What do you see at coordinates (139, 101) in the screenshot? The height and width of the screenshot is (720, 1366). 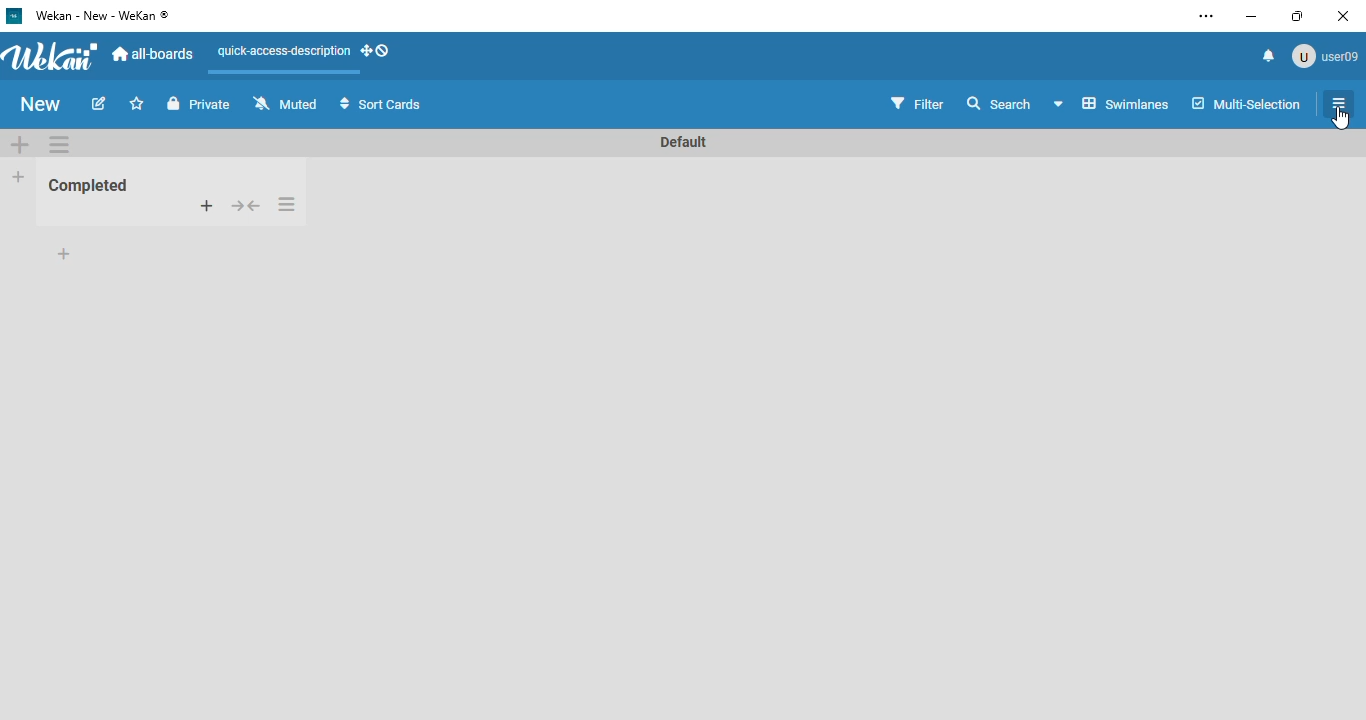 I see `Add to favorite` at bounding box center [139, 101].